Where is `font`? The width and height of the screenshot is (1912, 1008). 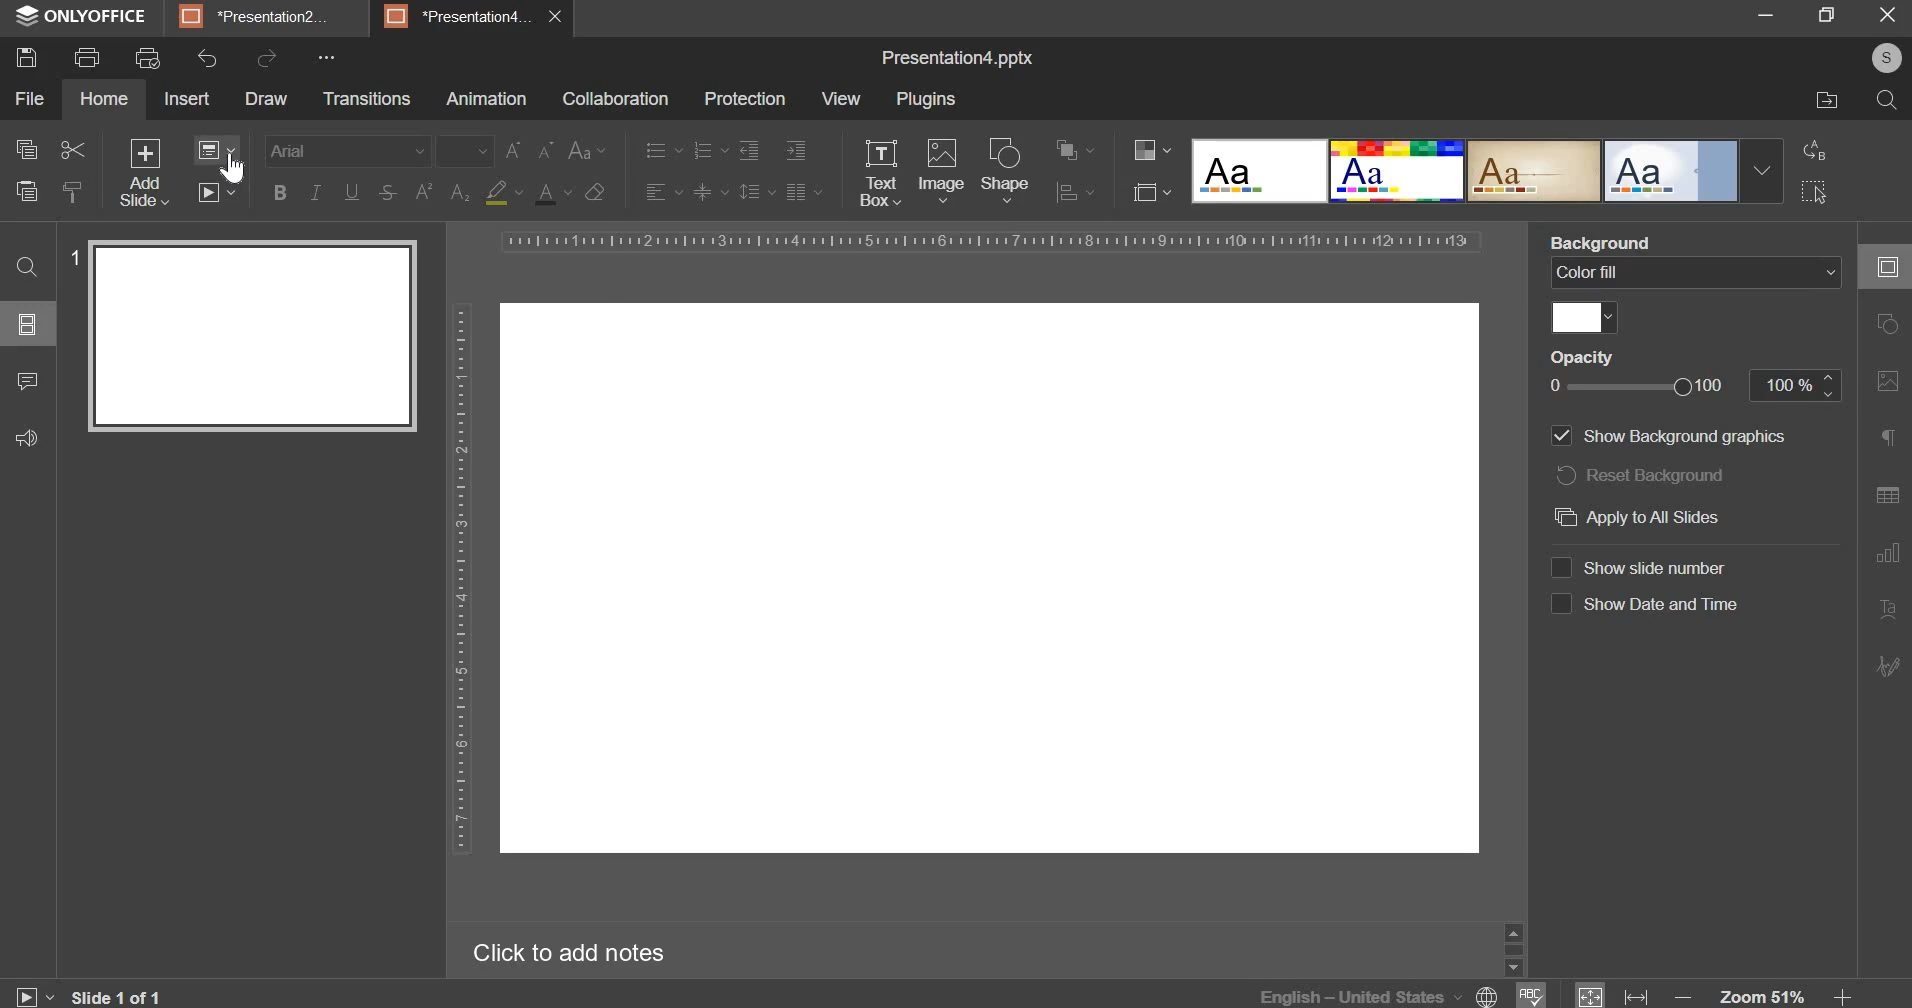
font is located at coordinates (348, 147).